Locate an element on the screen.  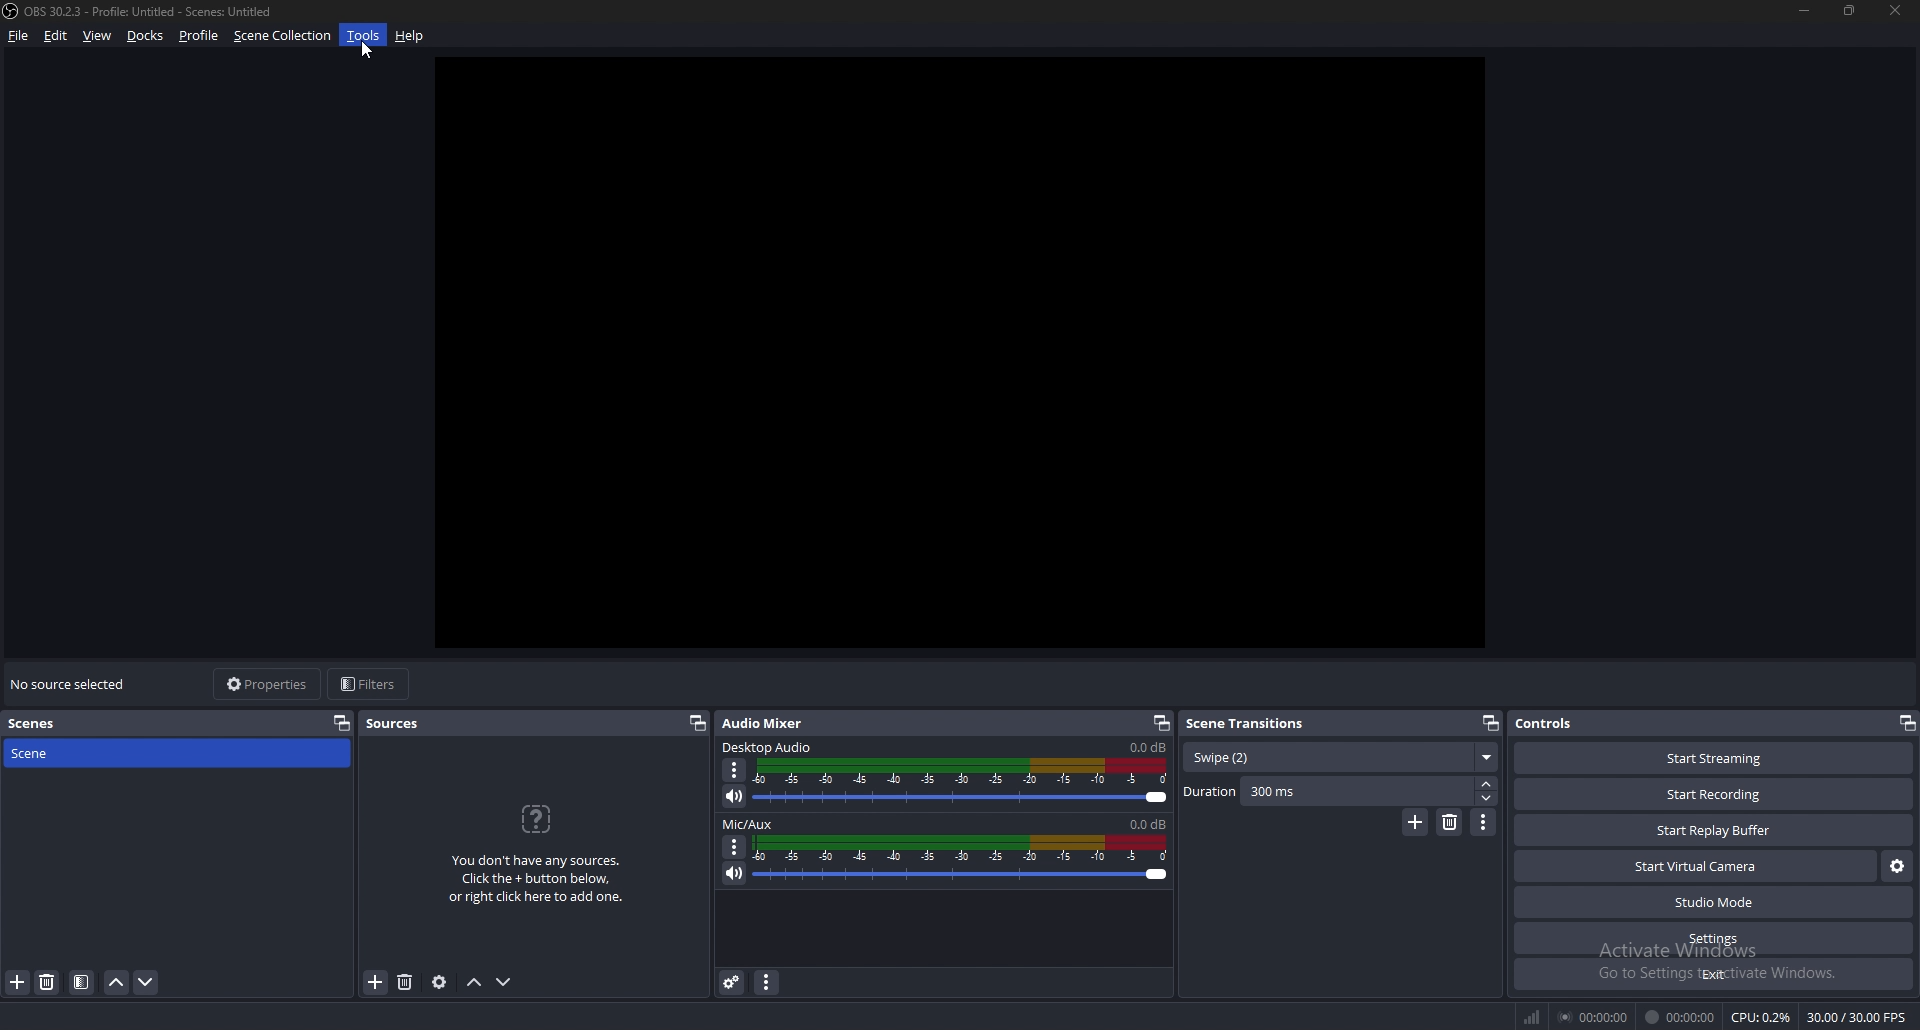
audio mixer menu is located at coordinates (766, 981).